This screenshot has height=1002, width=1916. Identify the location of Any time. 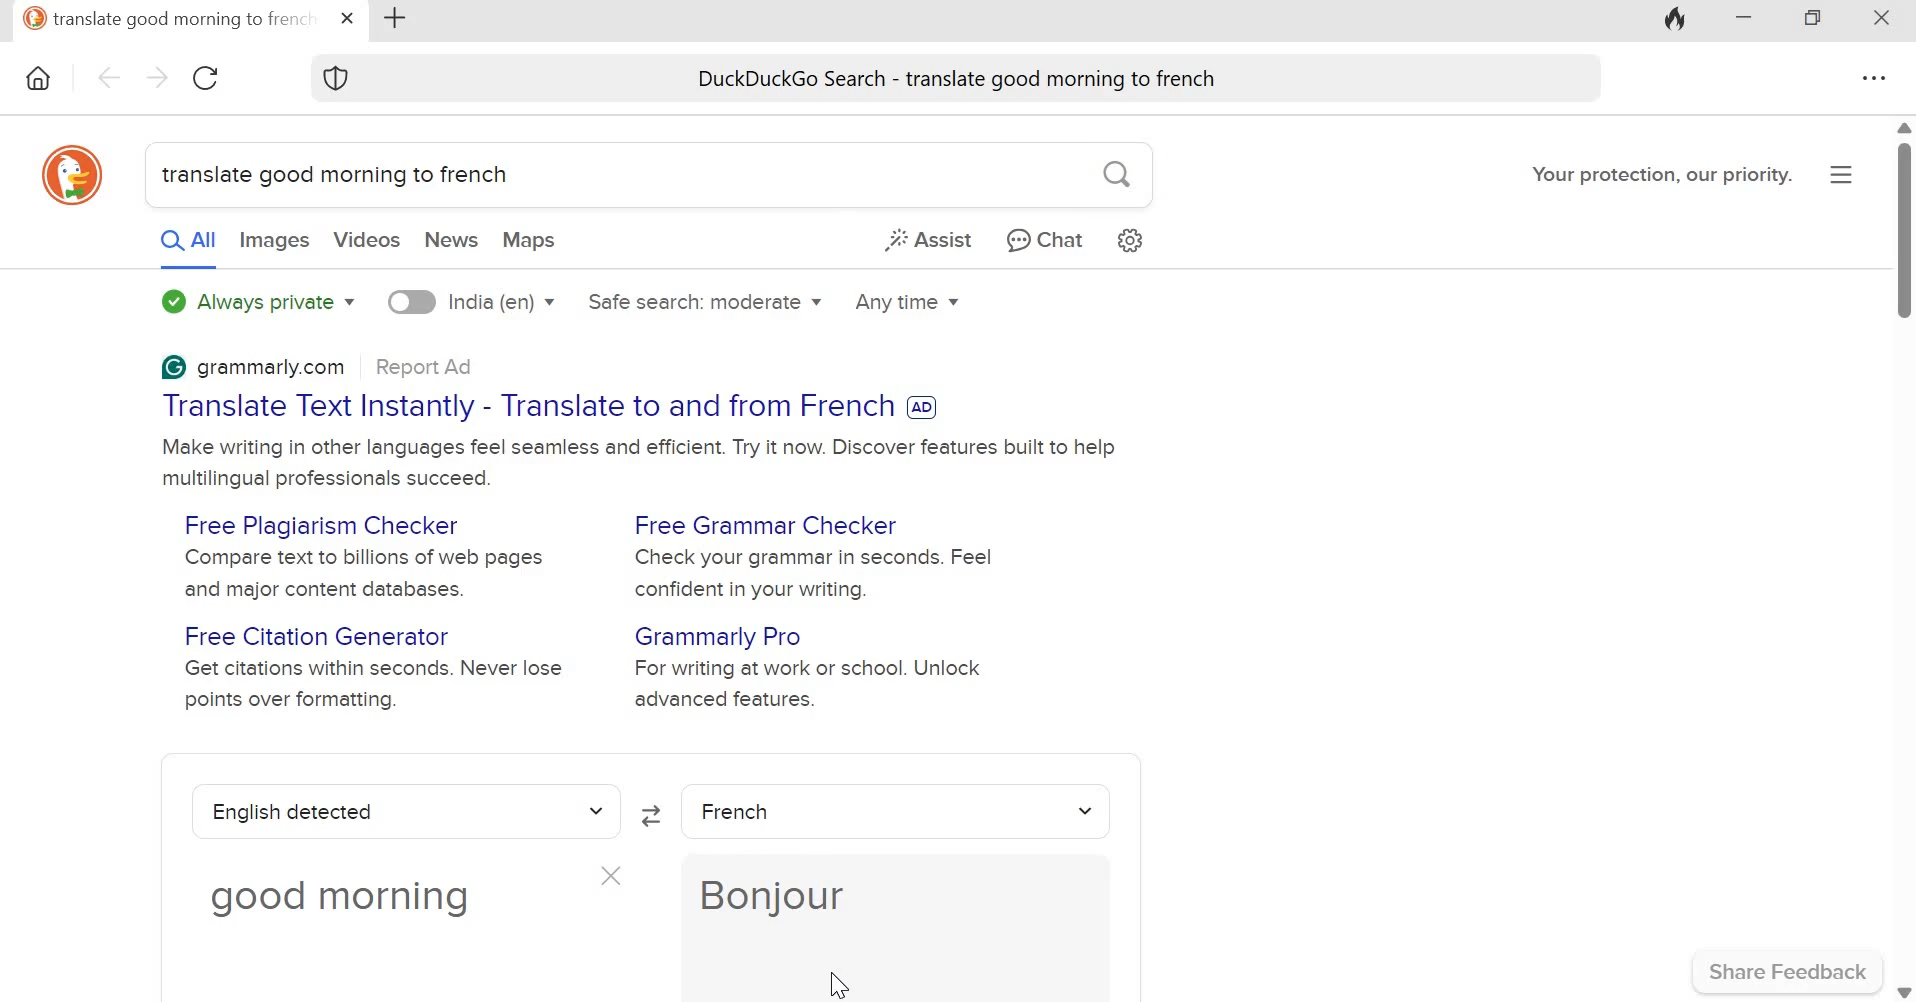
(911, 302).